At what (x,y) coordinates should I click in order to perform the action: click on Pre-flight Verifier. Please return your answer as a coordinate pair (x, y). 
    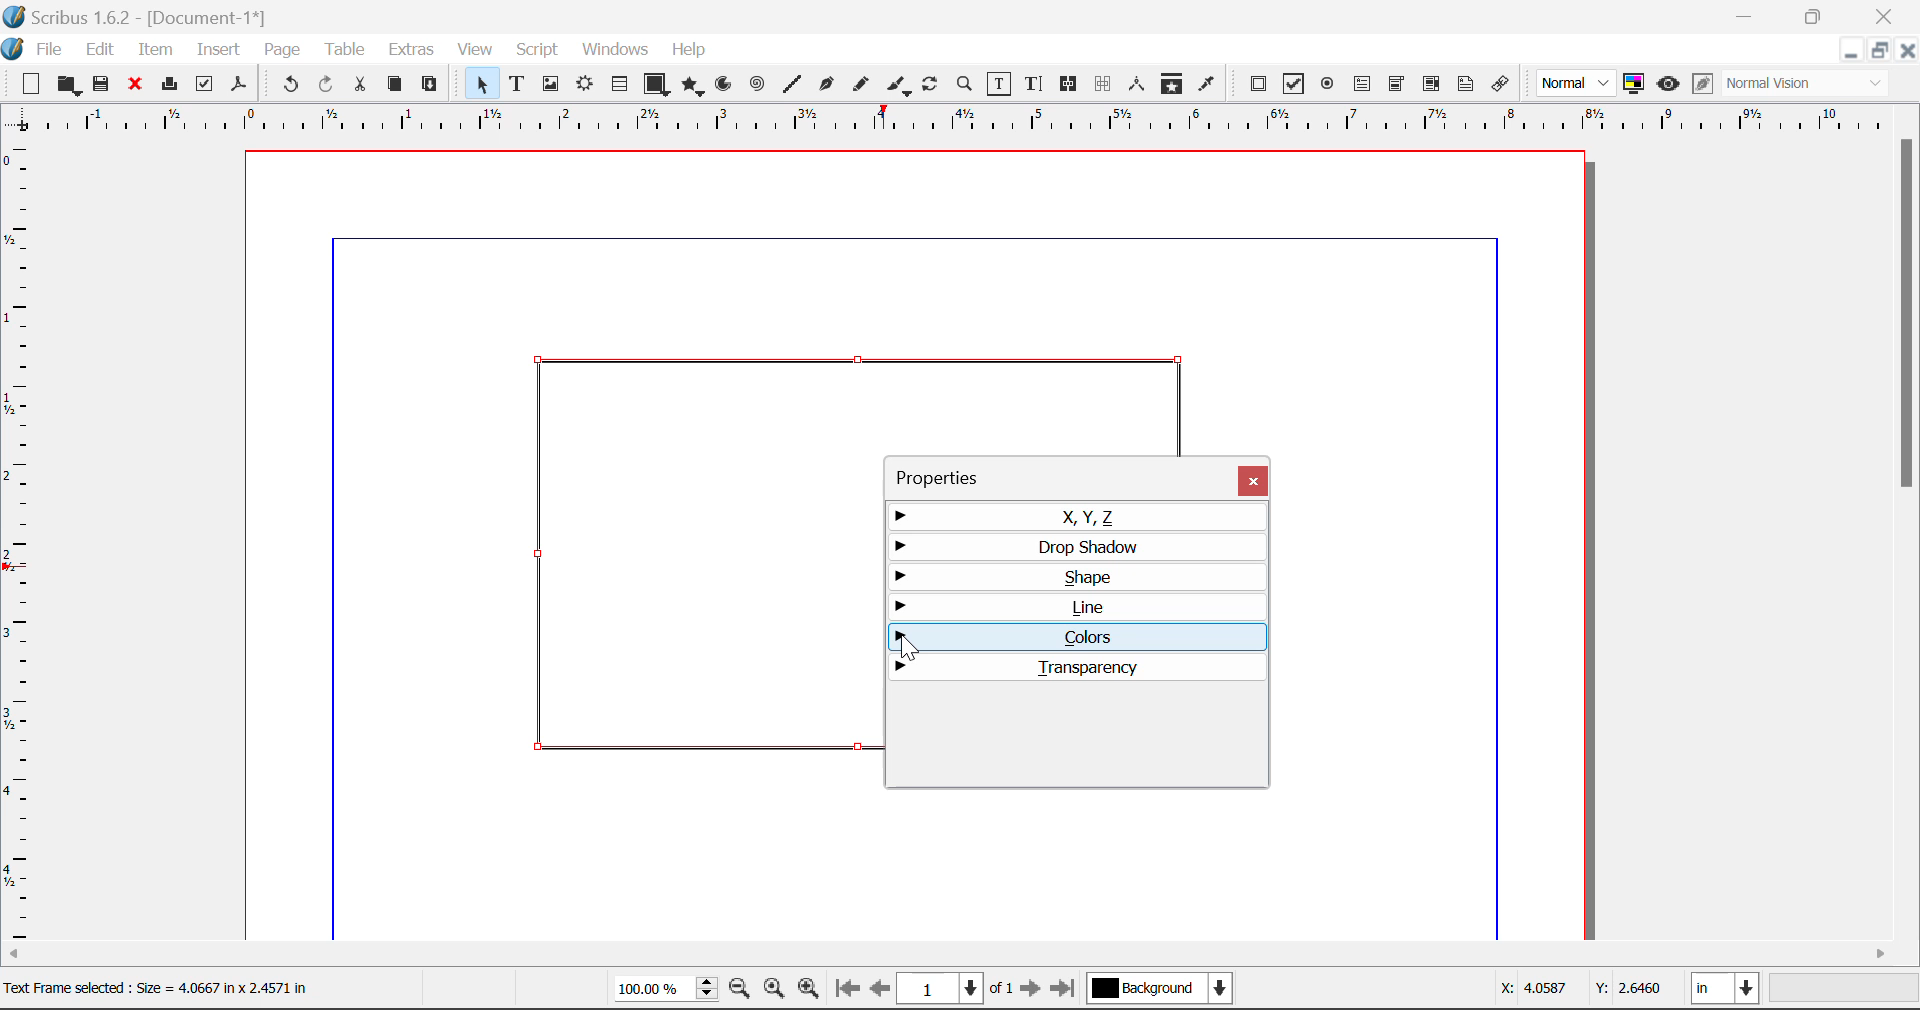
    Looking at the image, I should click on (205, 84).